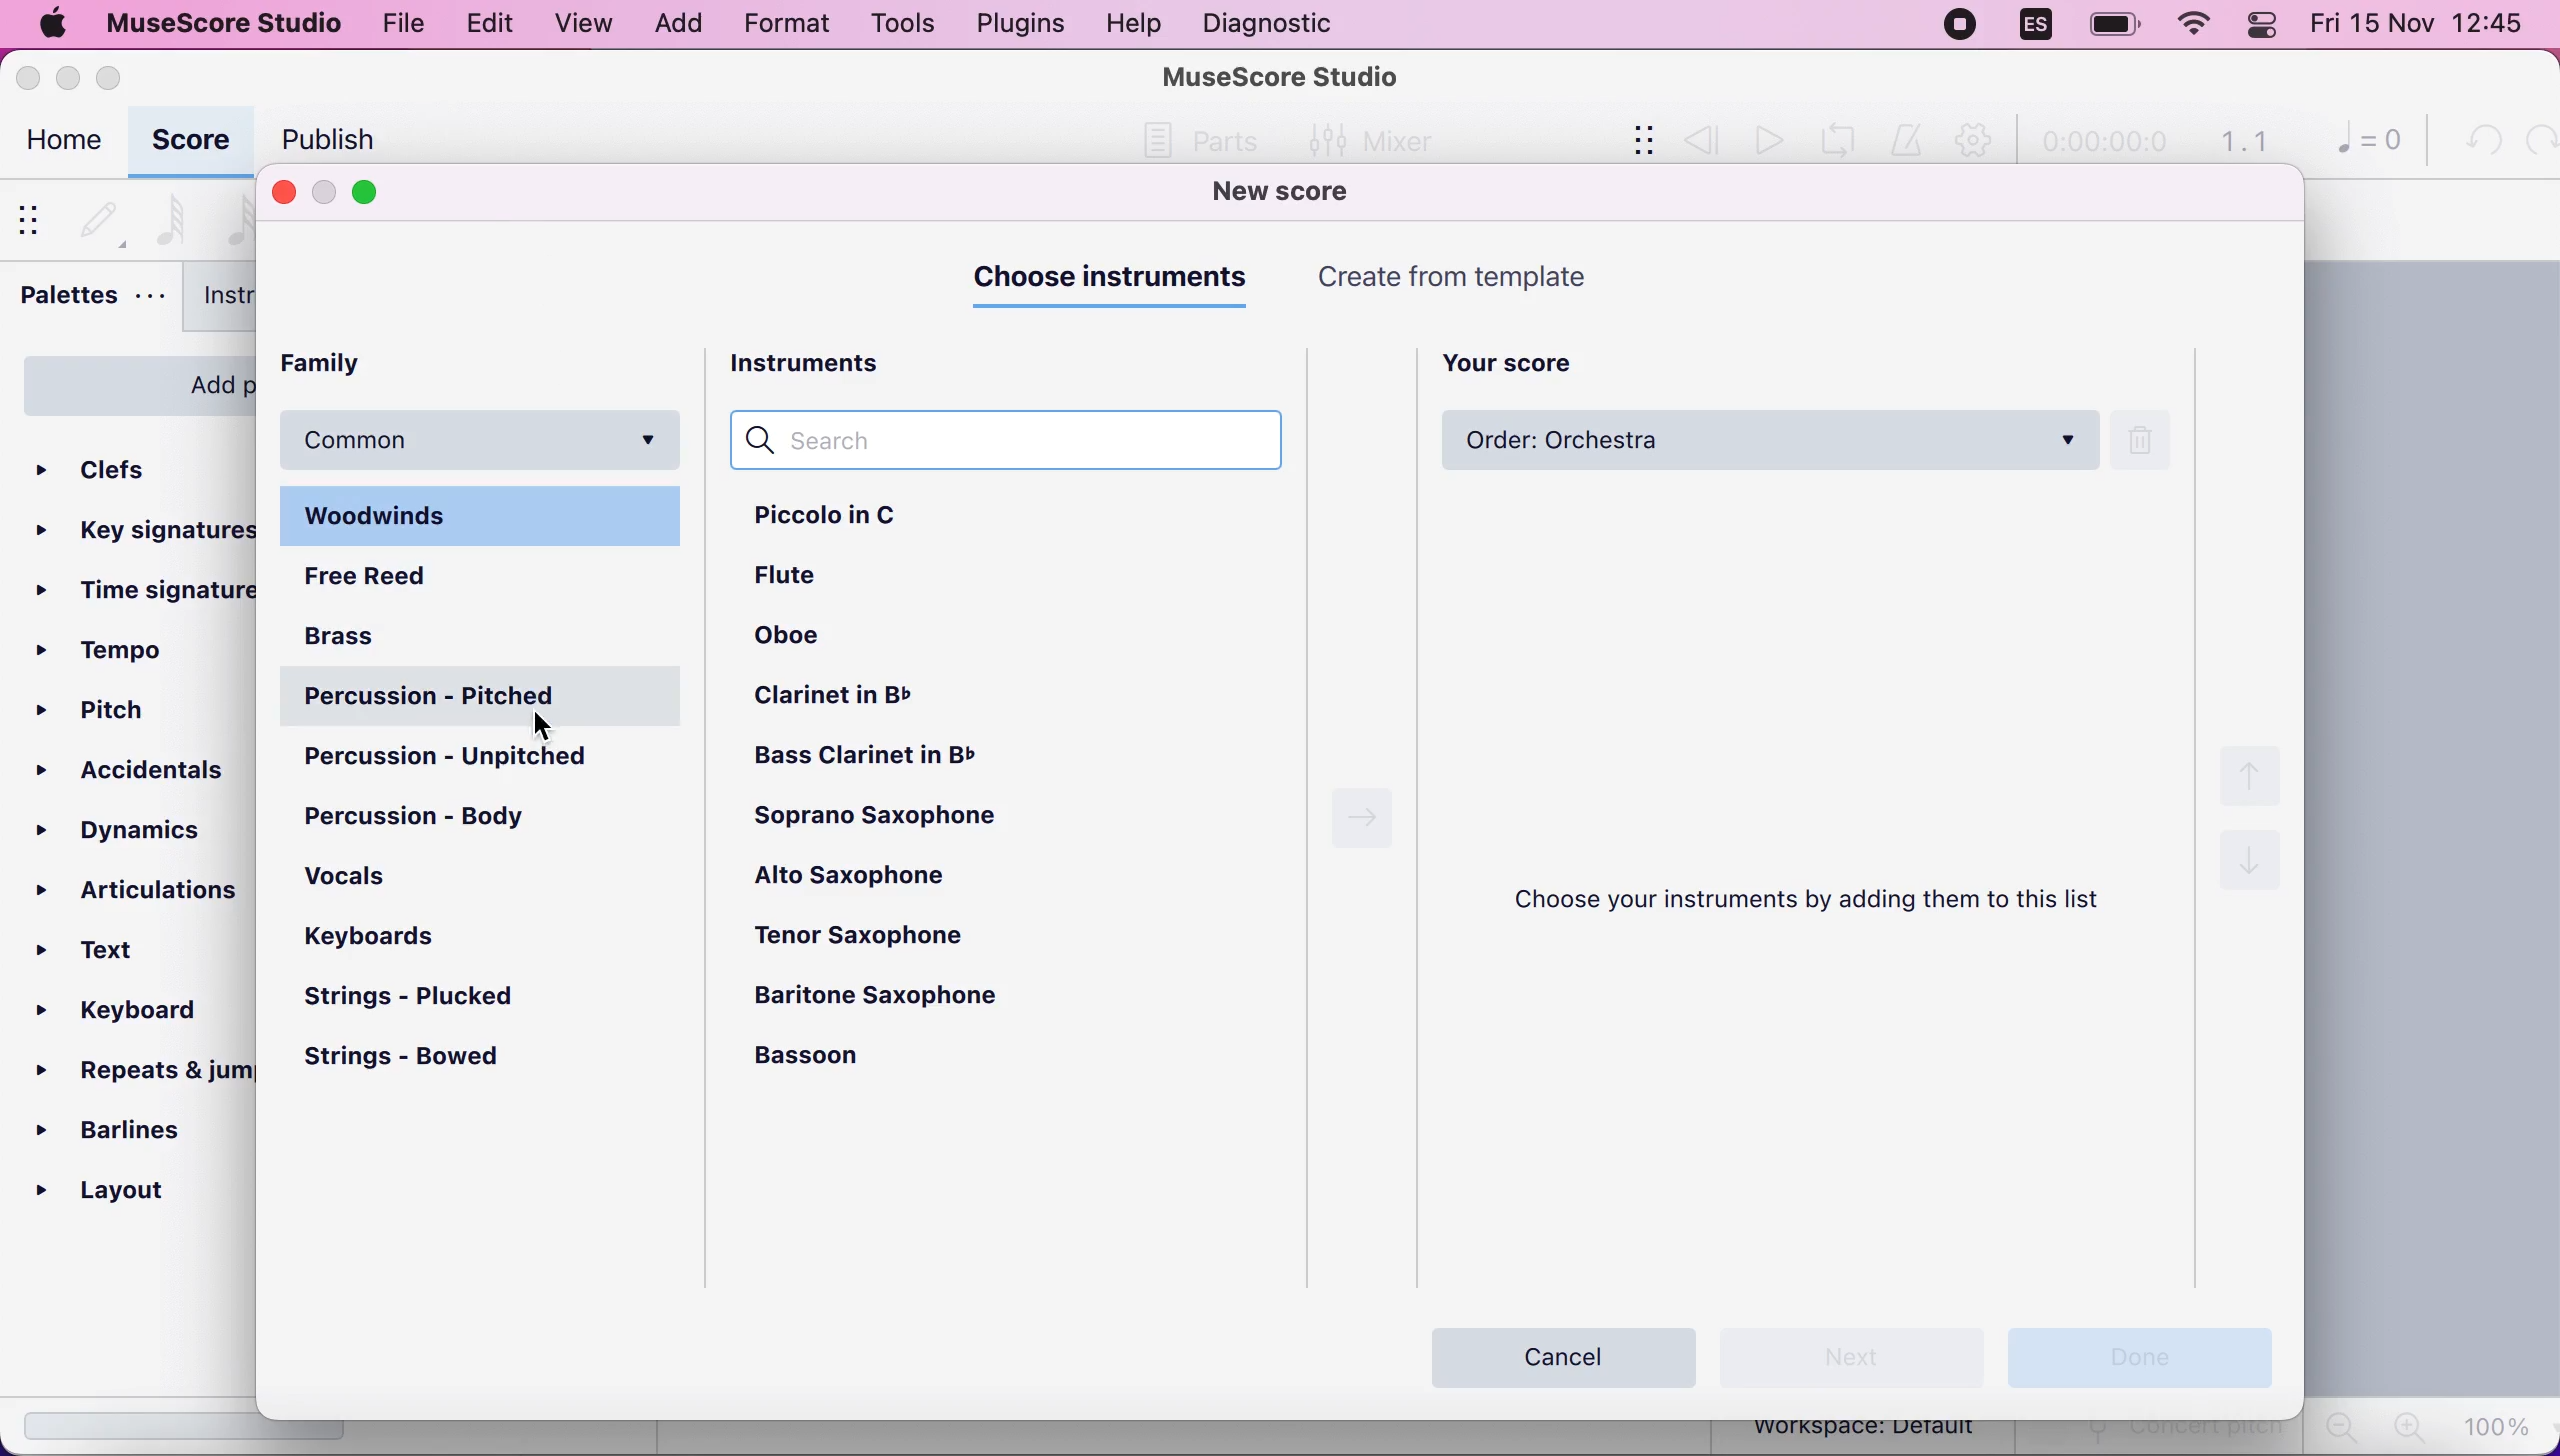 This screenshot has height=1456, width=2560. Describe the element at coordinates (885, 812) in the screenshot. I see `soprano saxophone` at that location.